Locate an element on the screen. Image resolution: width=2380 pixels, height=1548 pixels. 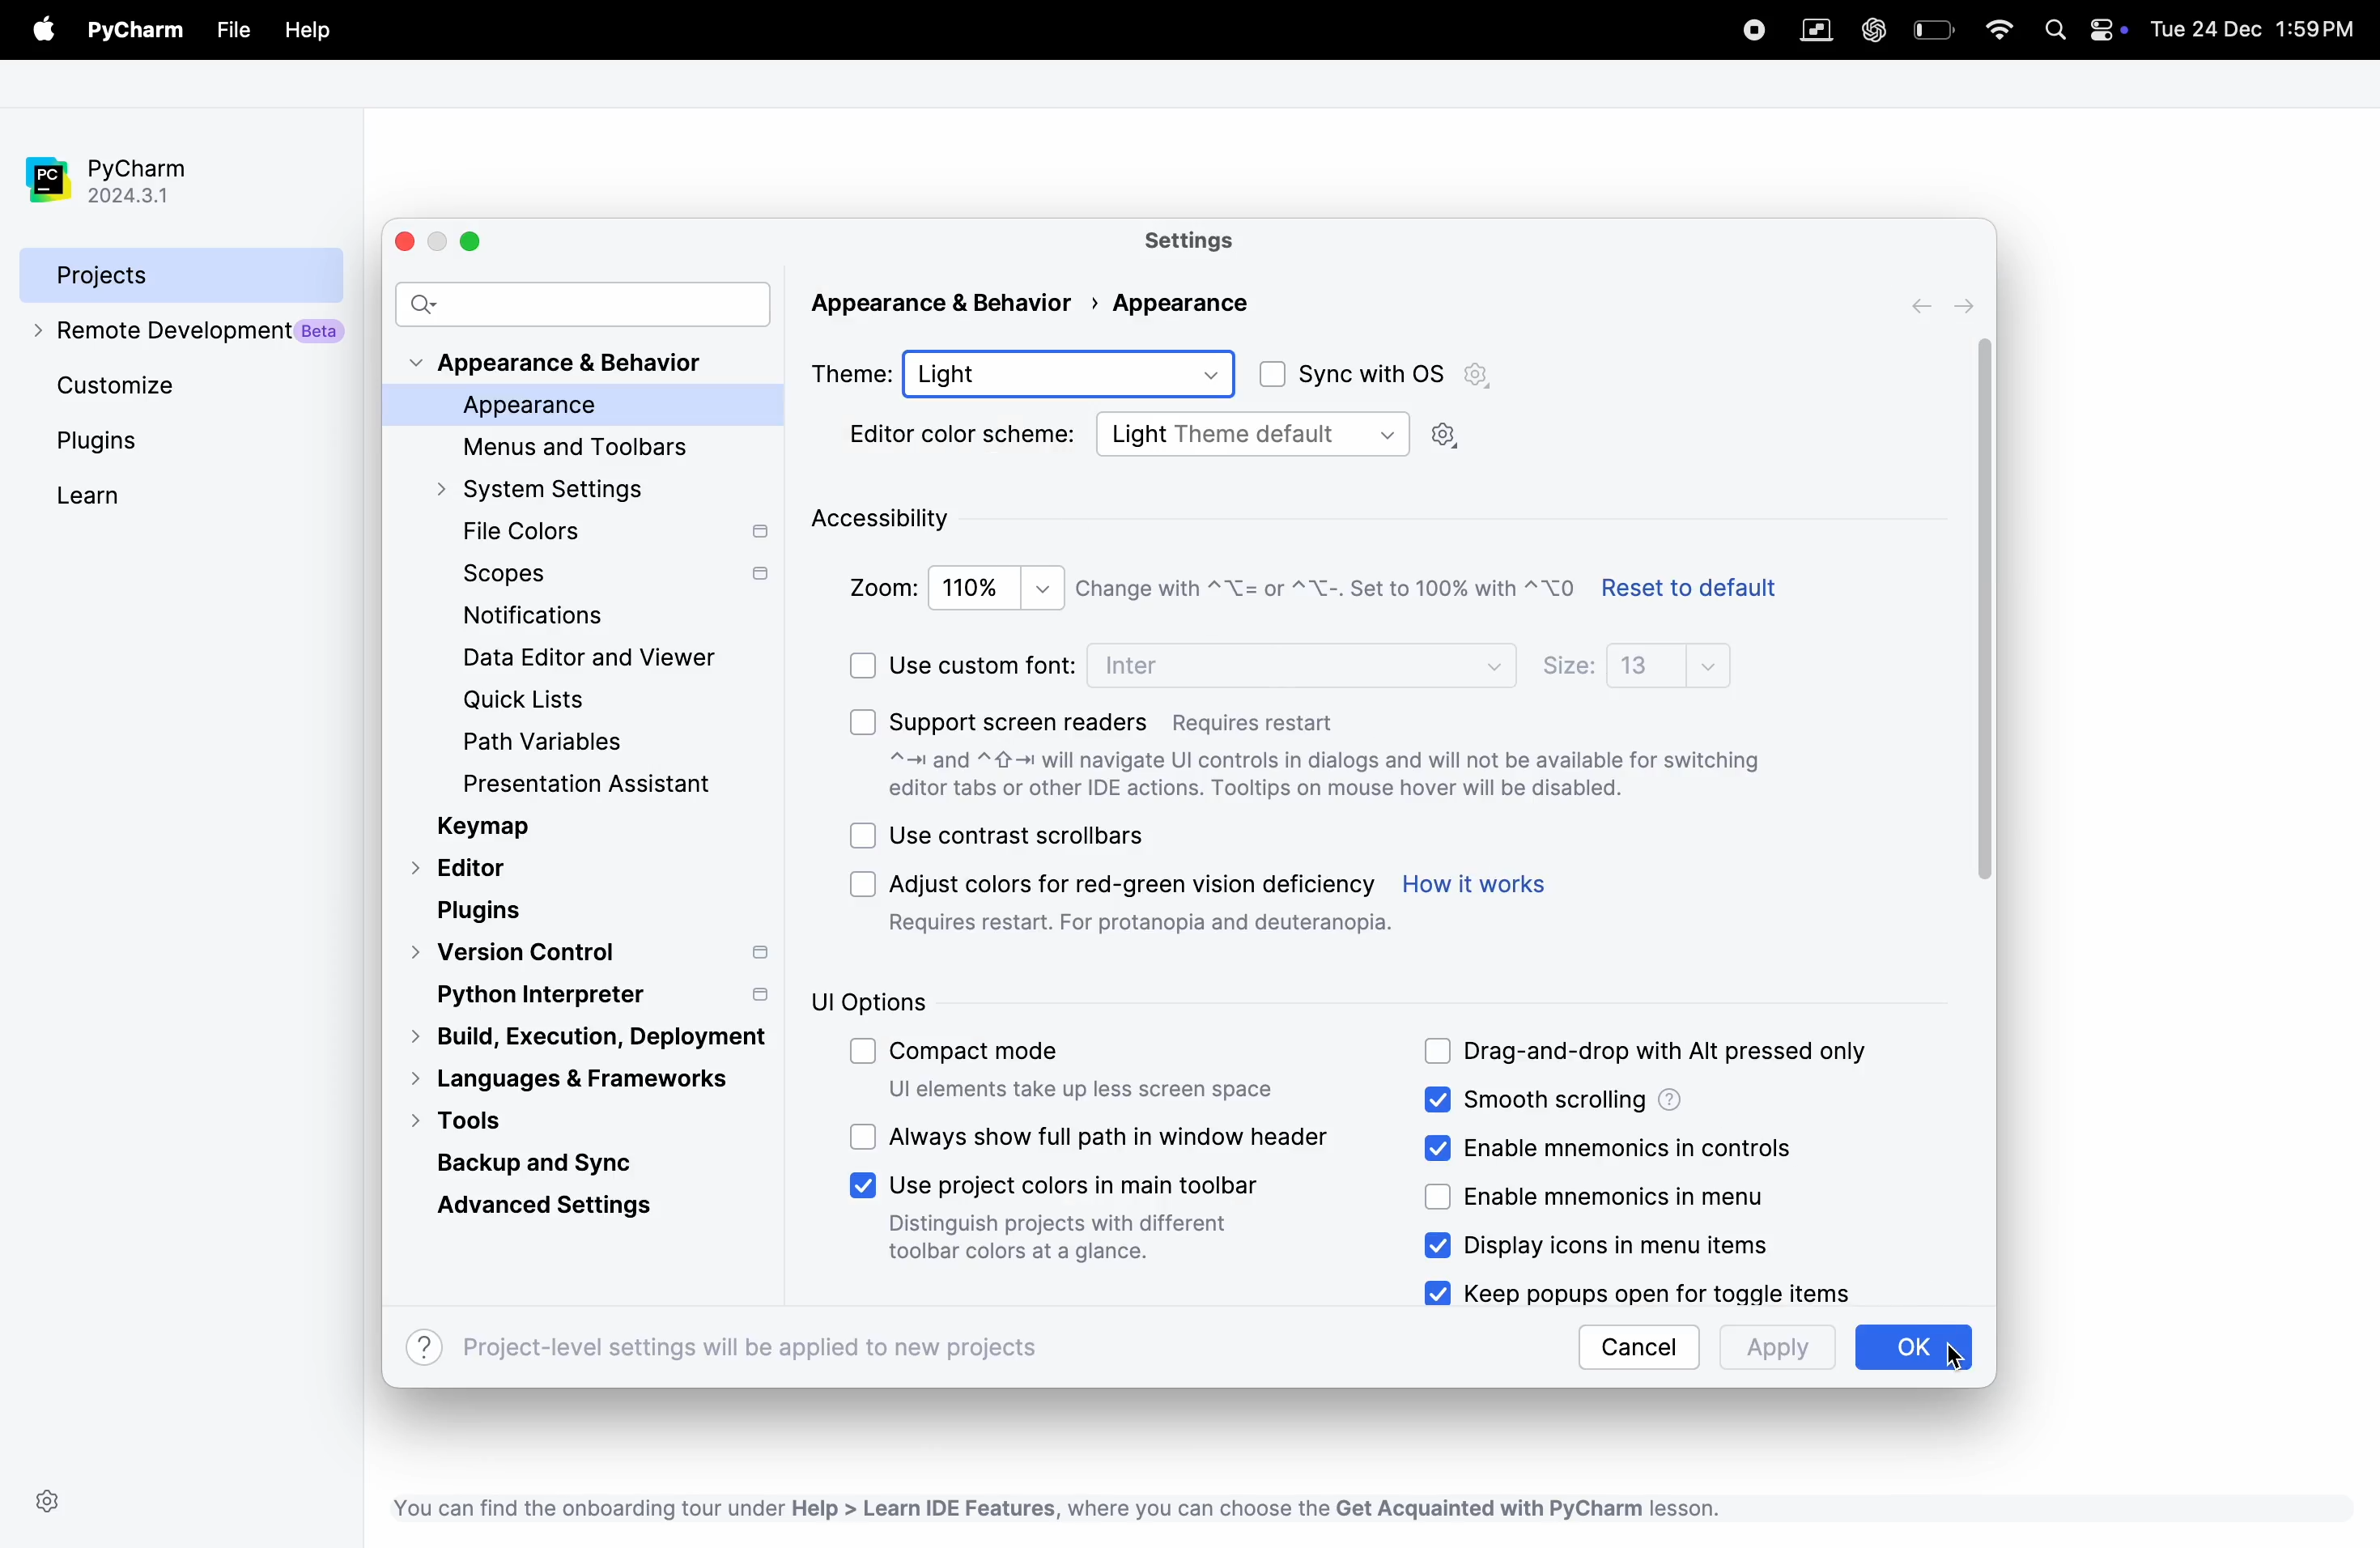
100 is located at coordinates (994, 586).